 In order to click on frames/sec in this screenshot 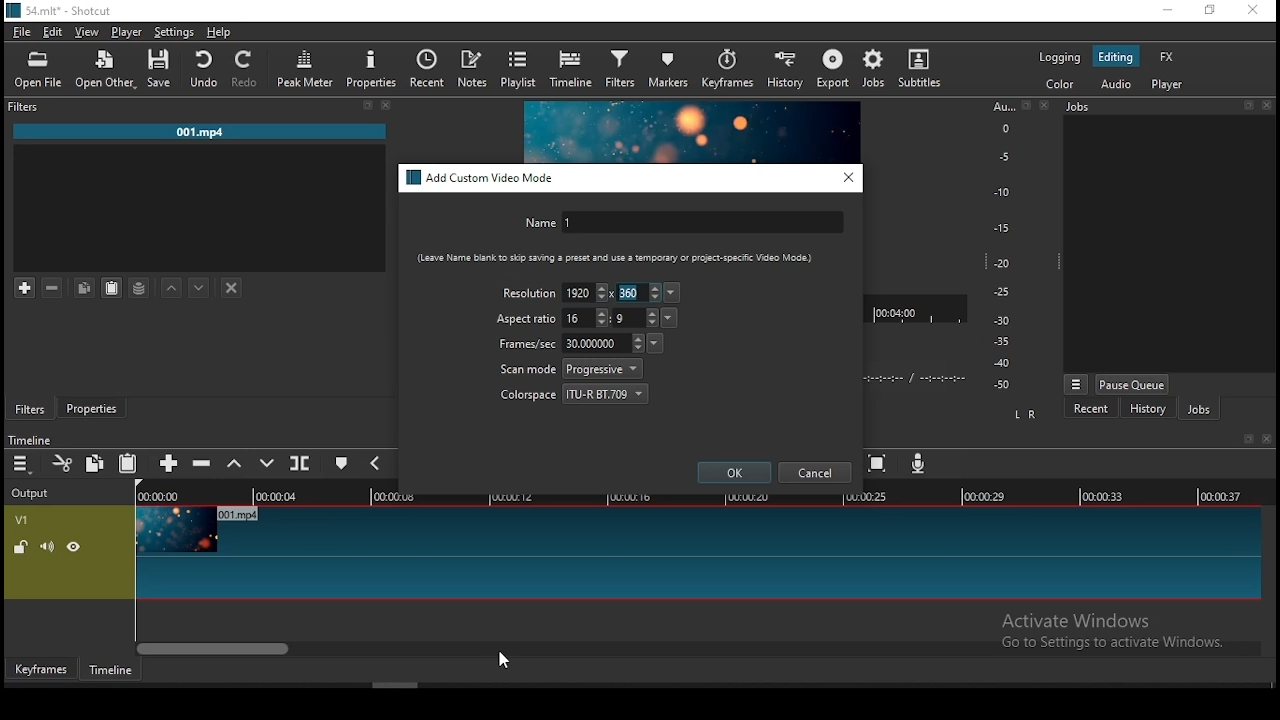, I will do `click(569, 343)`.